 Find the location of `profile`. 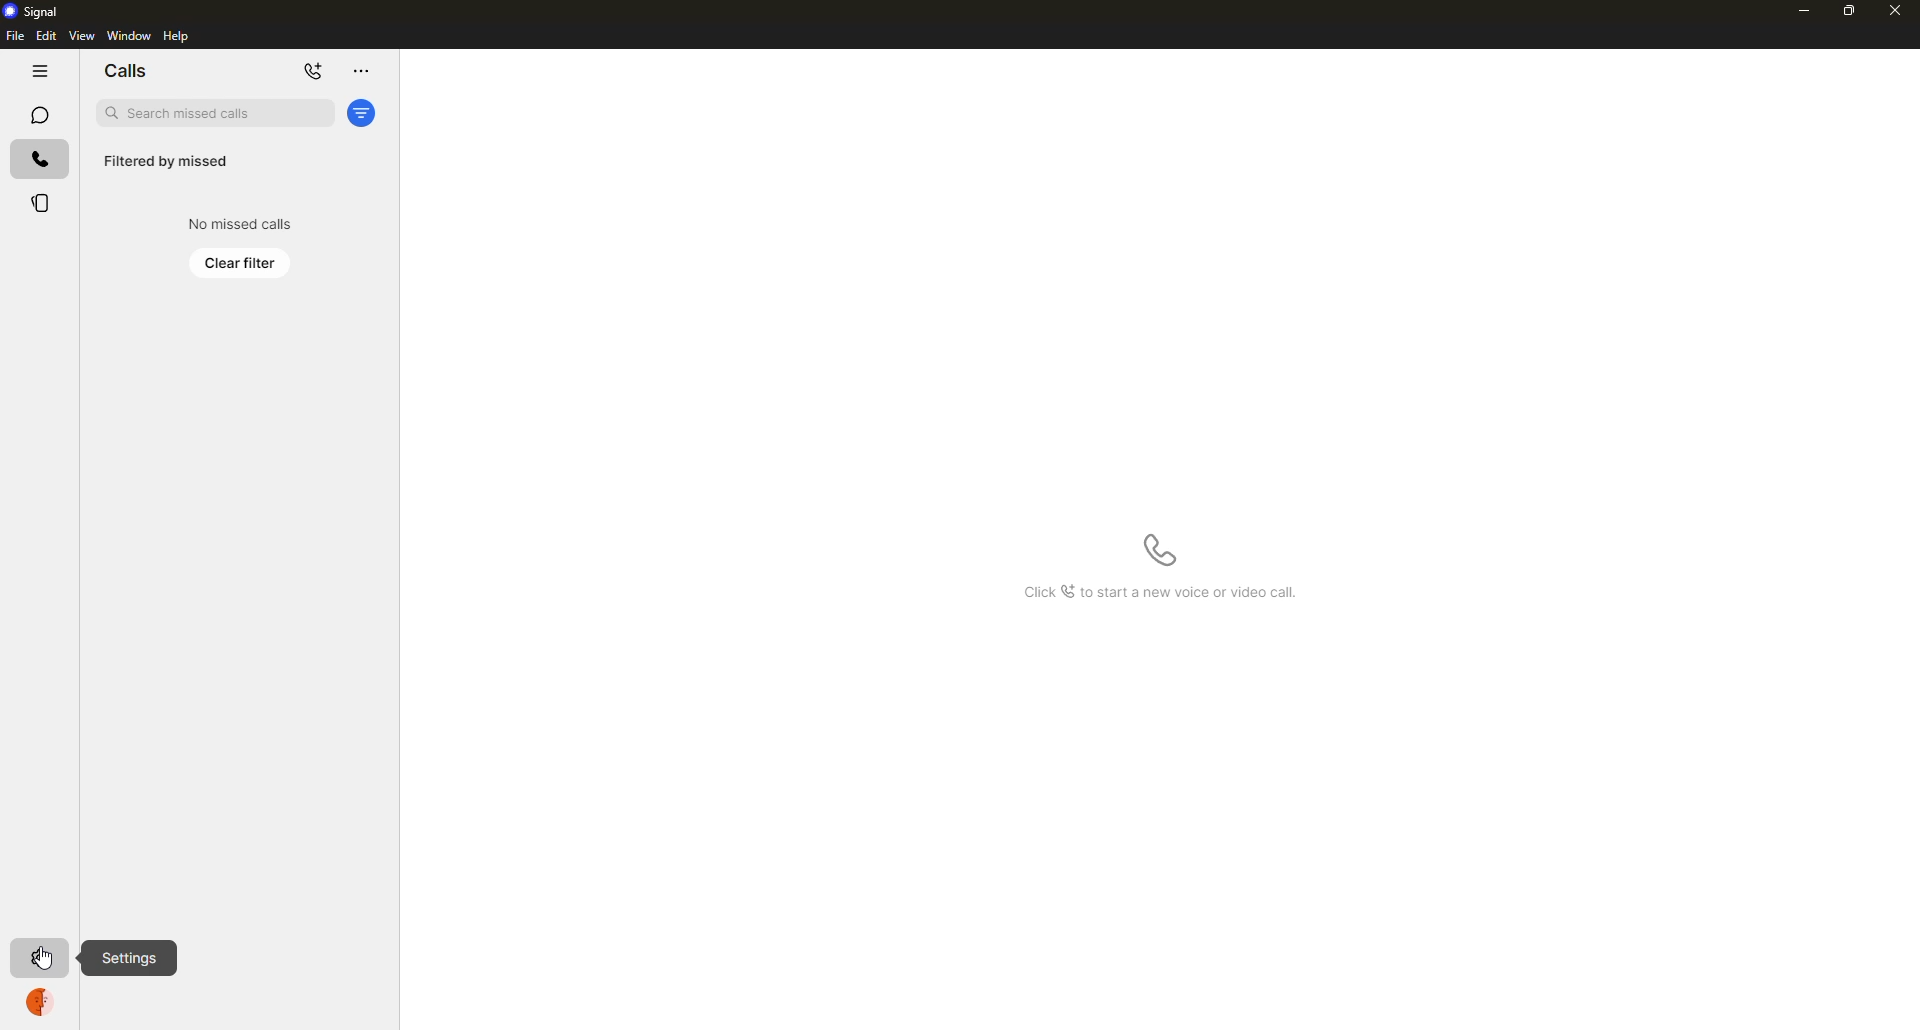

profile is located at coordinates (40, 1005).